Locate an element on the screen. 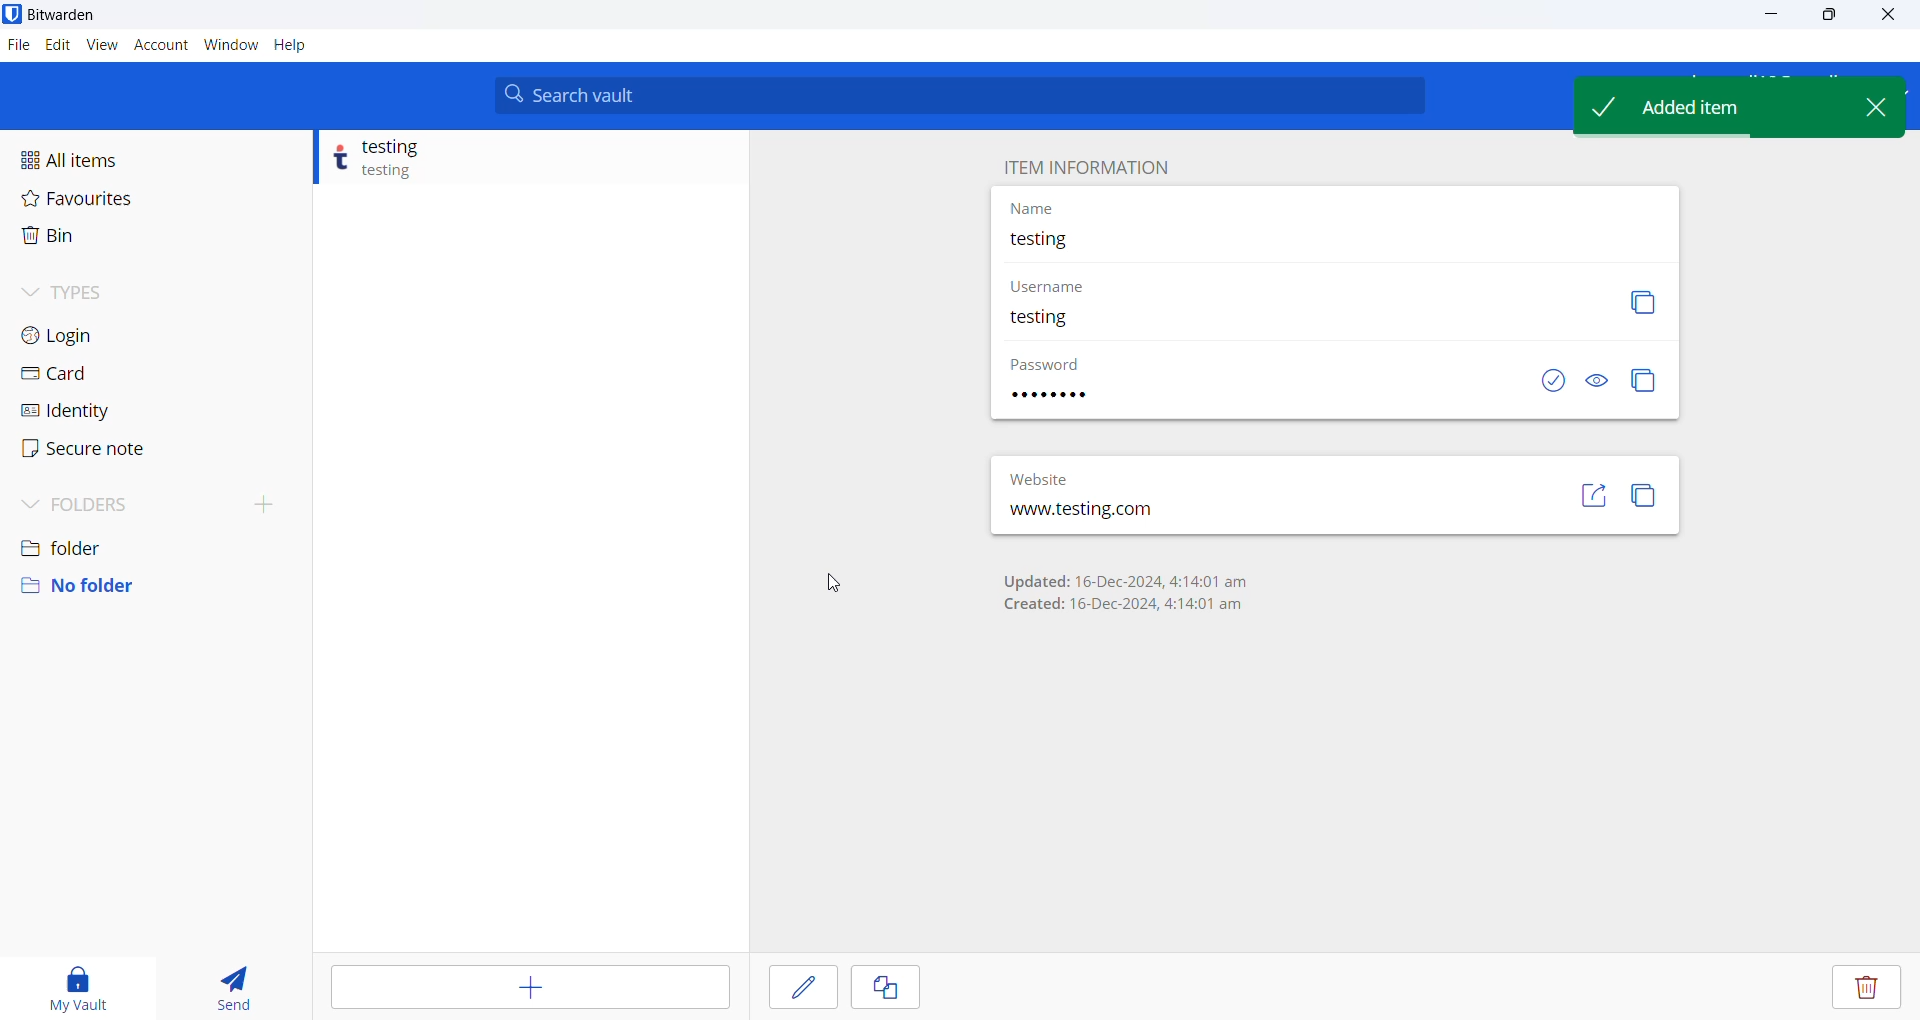 The width and height of the screenshot is (1920, 1020). folder is located at coordinates (151, 543).